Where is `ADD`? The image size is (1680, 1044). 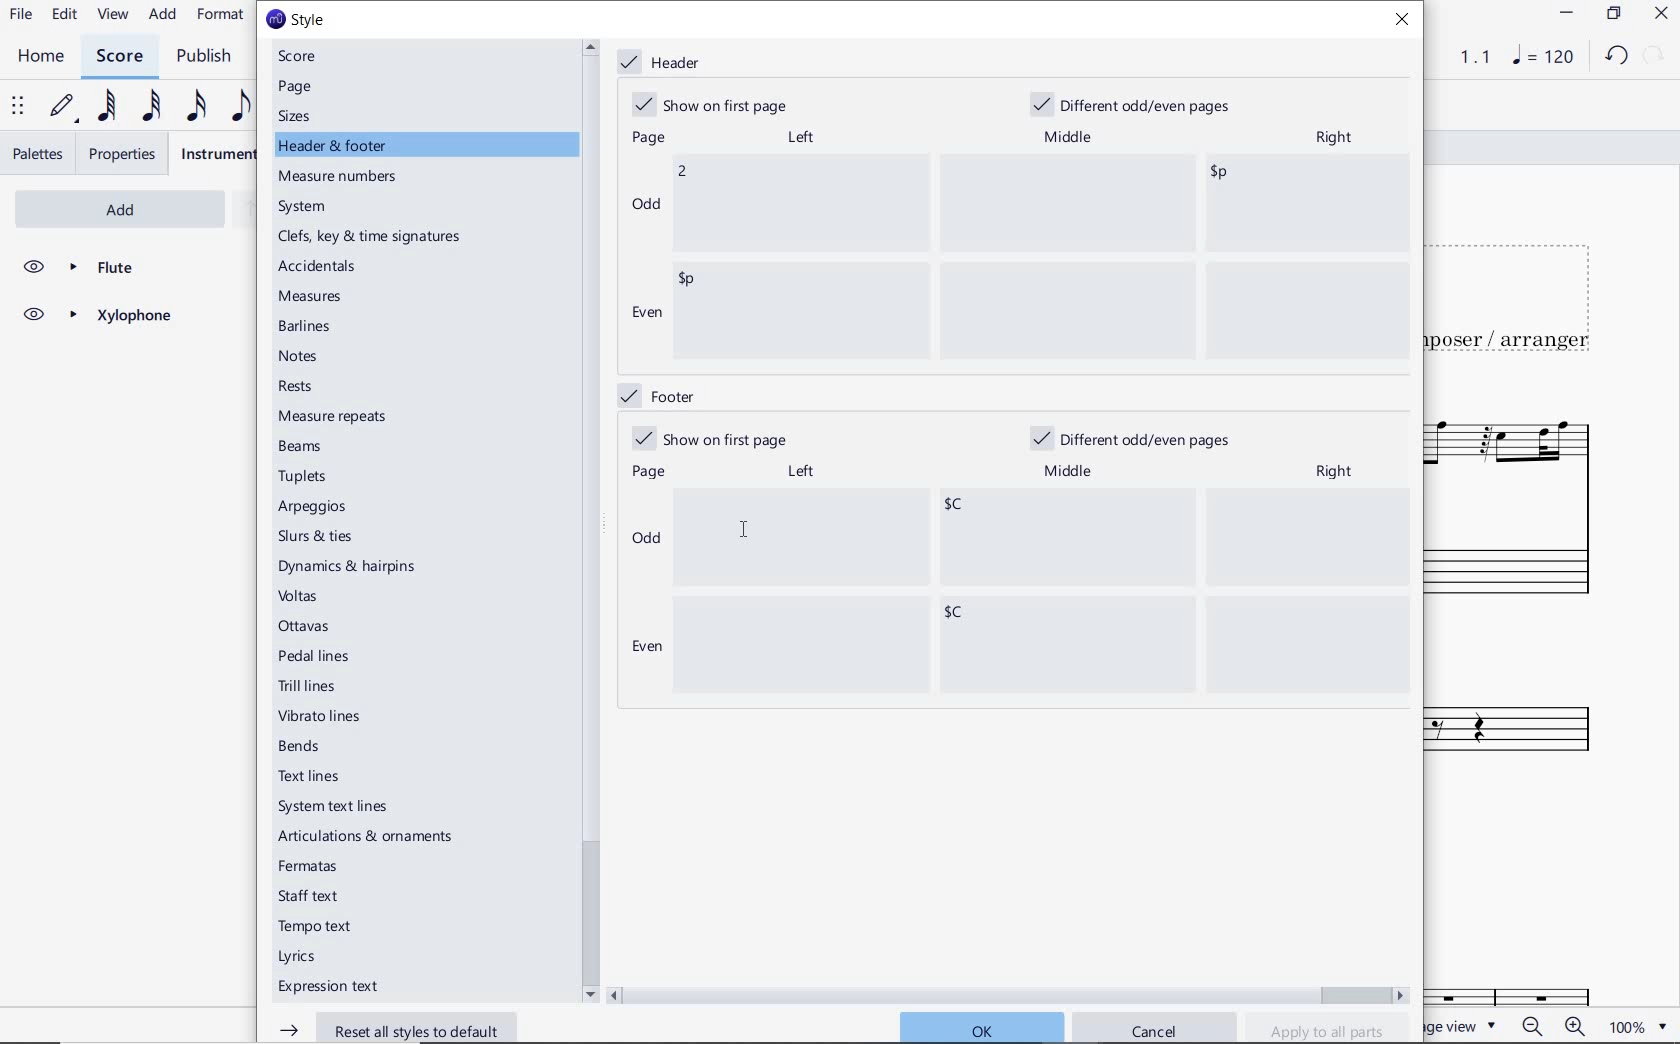 ADD is located at coordinates (94, 207).